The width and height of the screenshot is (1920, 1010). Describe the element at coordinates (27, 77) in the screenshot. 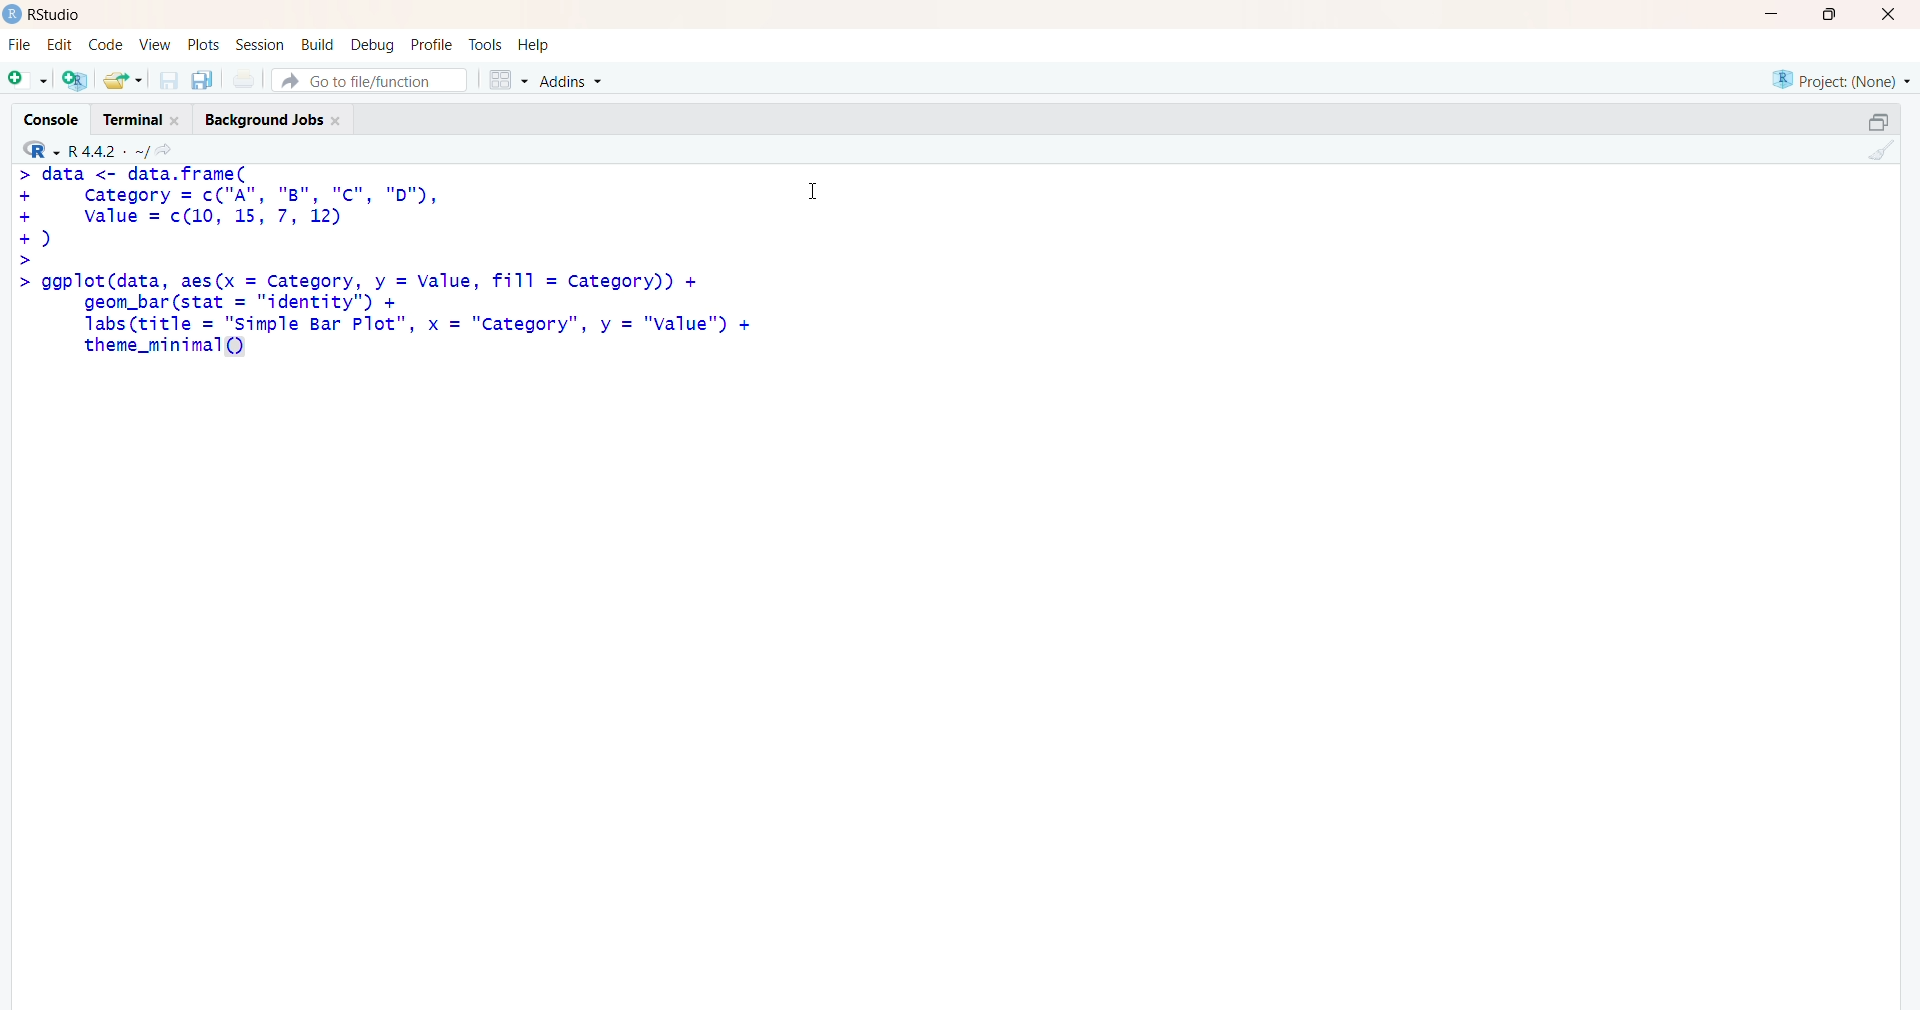

I see `new file` at that location.